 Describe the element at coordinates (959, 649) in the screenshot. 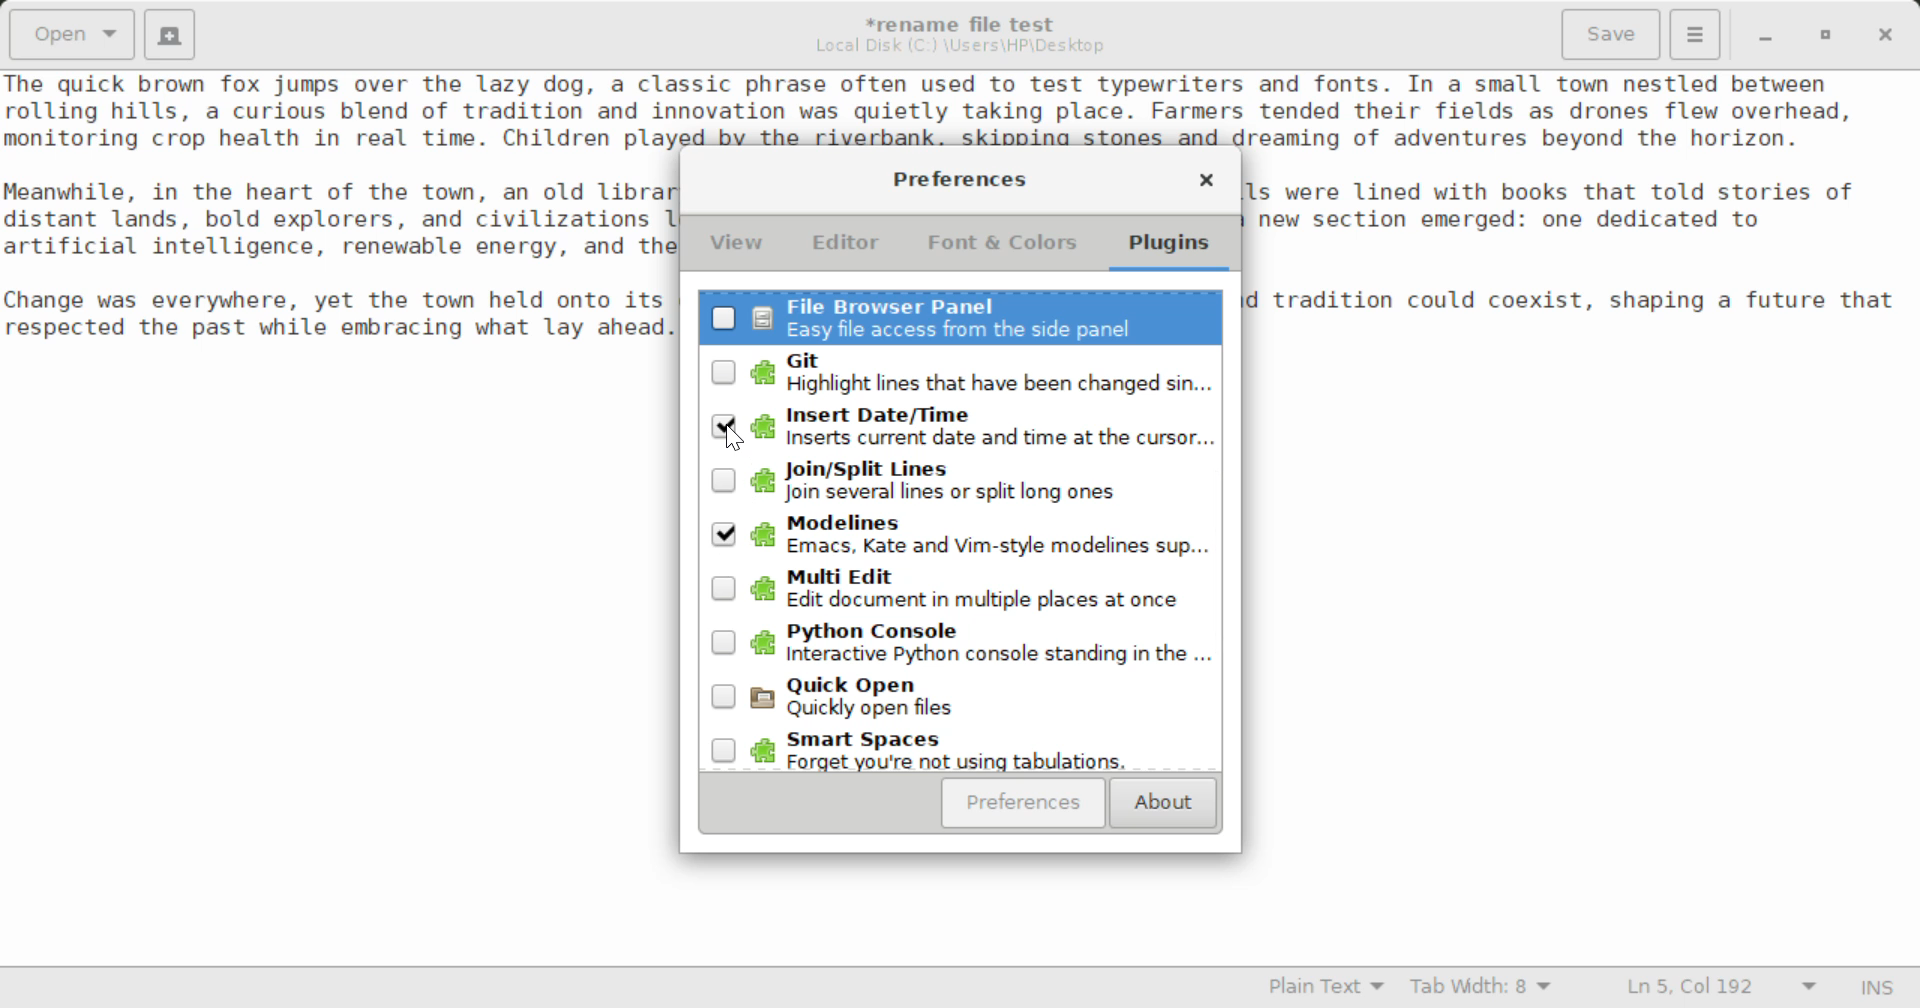

I see `Unselected Python Console` at that location.